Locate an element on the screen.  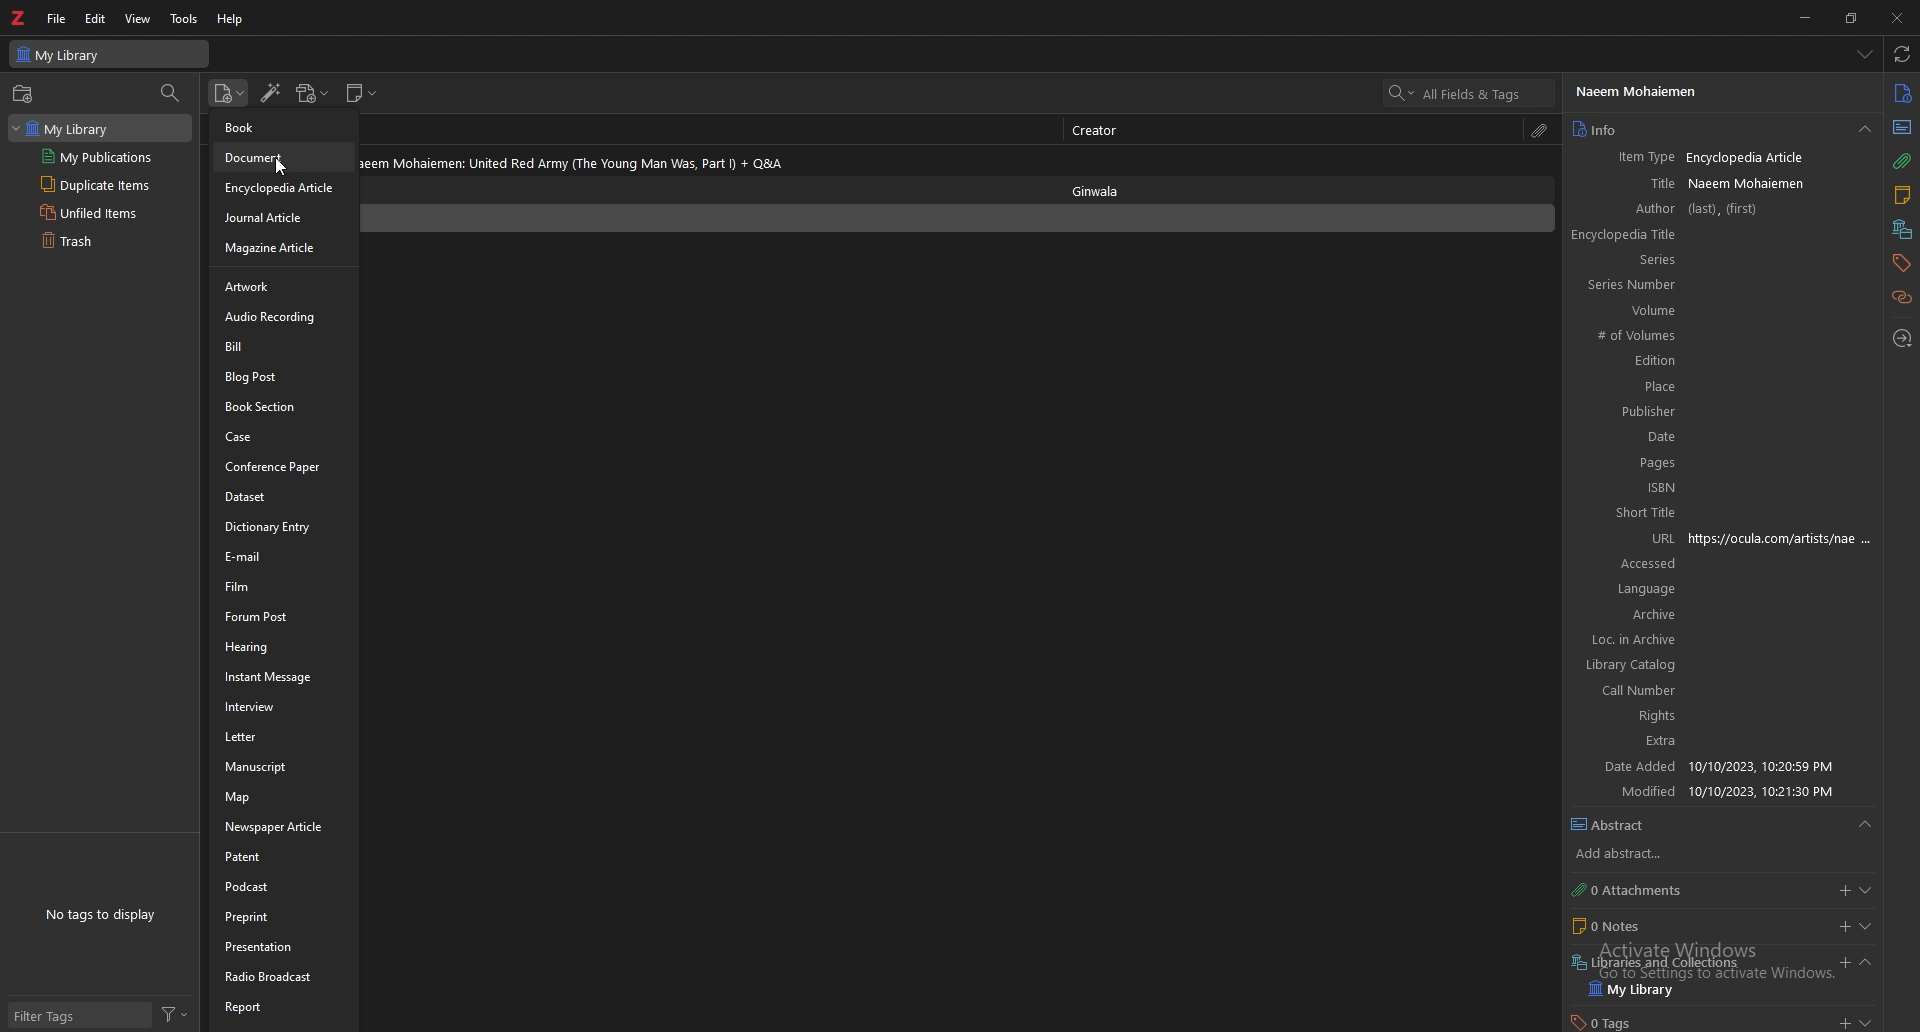
case is located at coordinates (283, 437).